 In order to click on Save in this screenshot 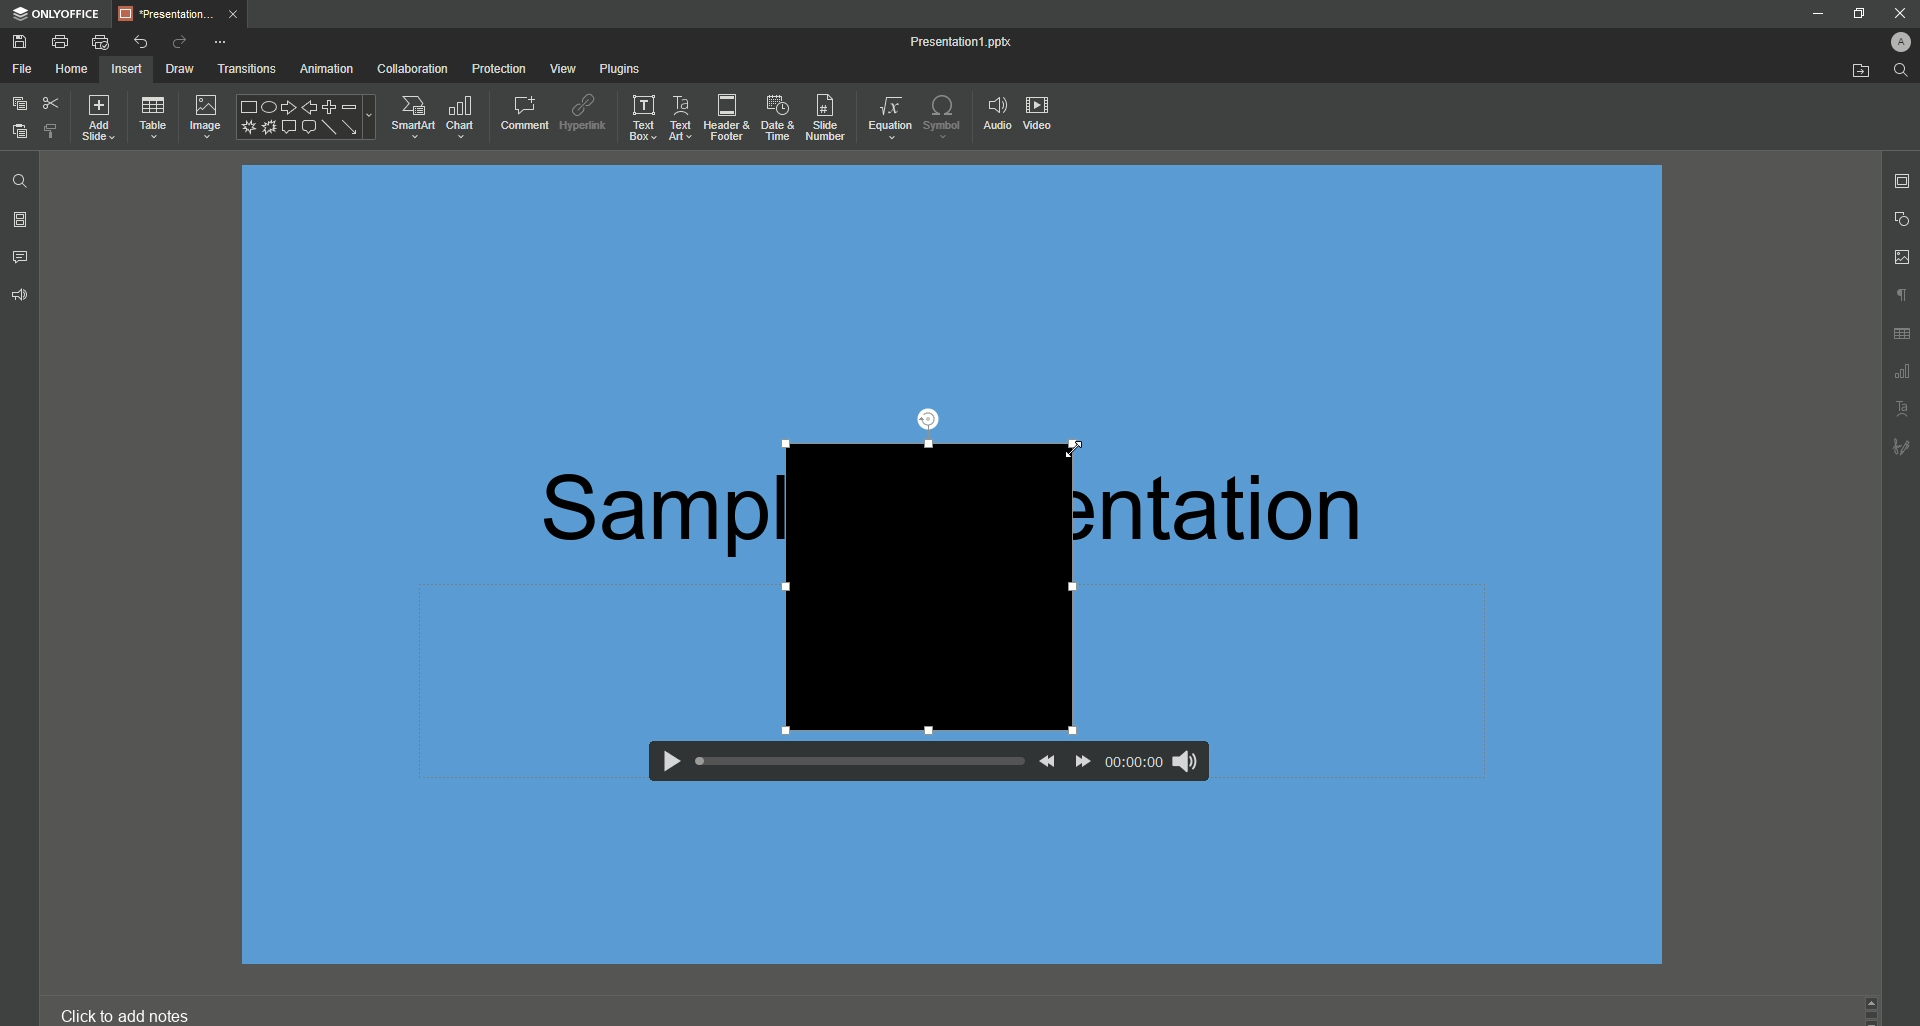, I will do `click(18, 41)`.